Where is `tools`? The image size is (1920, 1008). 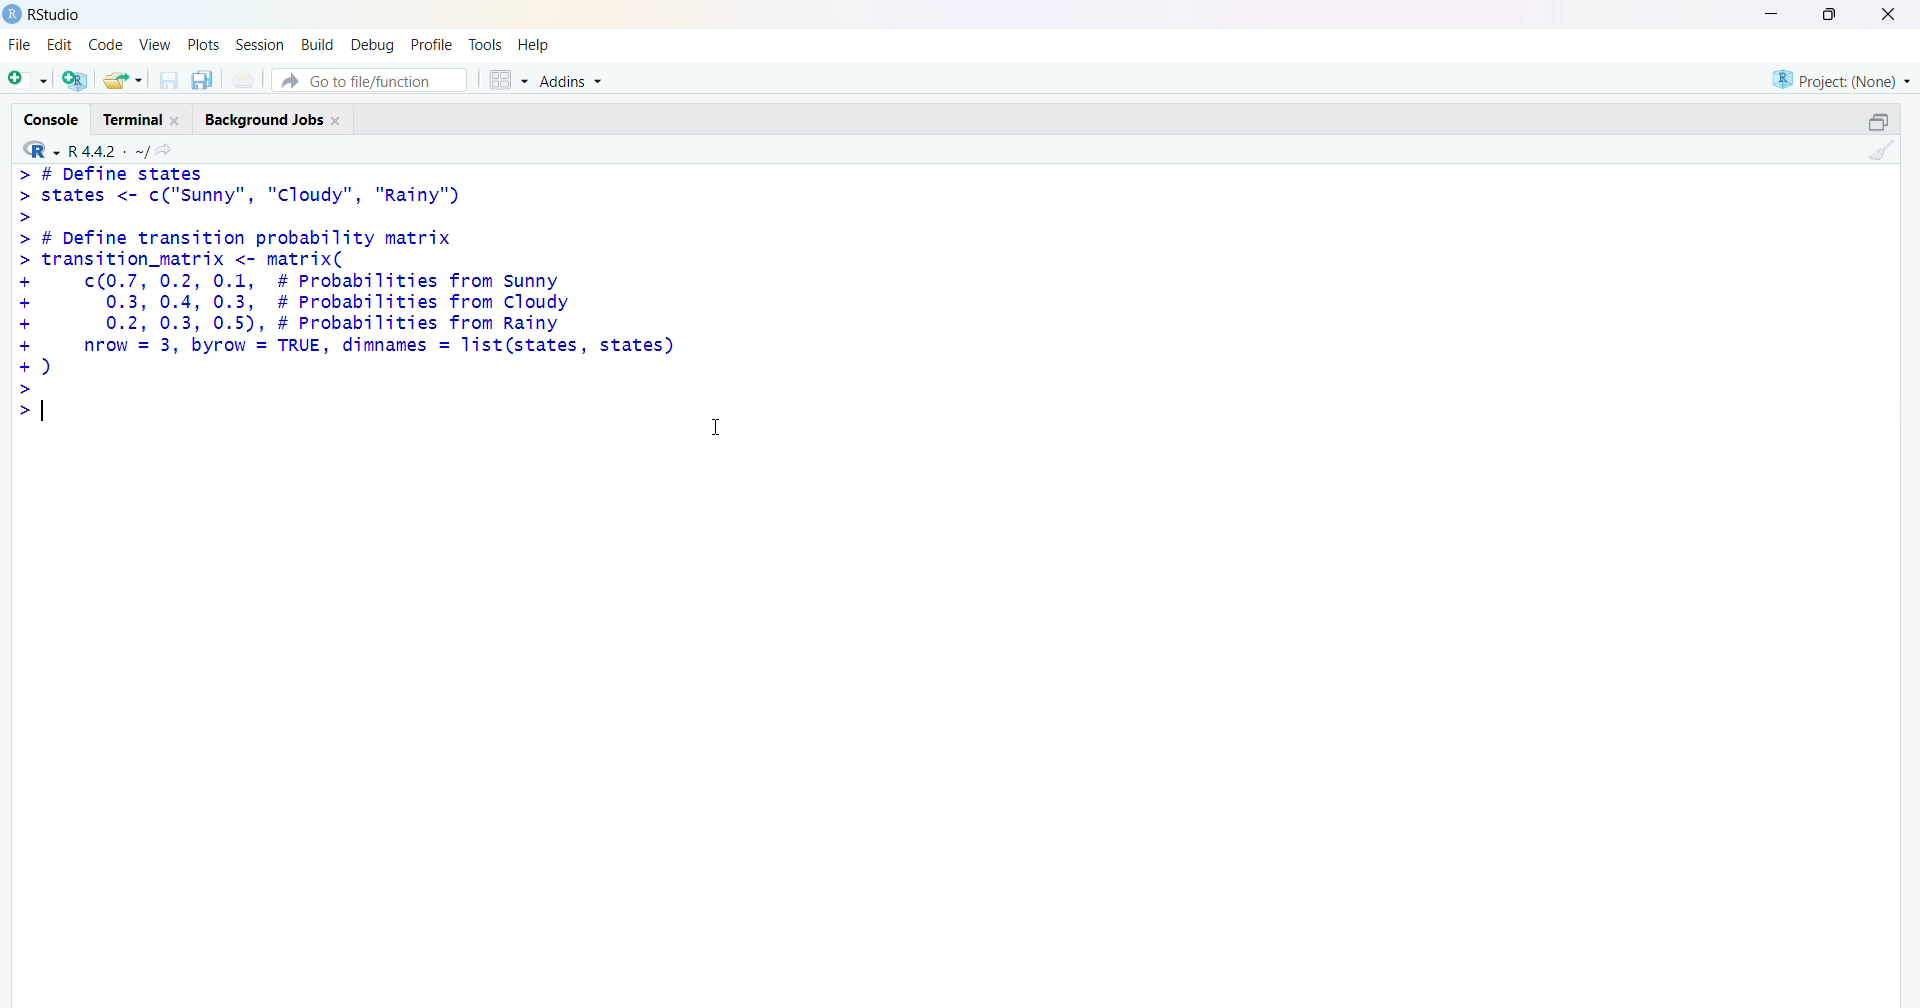 tools is located at coordinates (487, 42).